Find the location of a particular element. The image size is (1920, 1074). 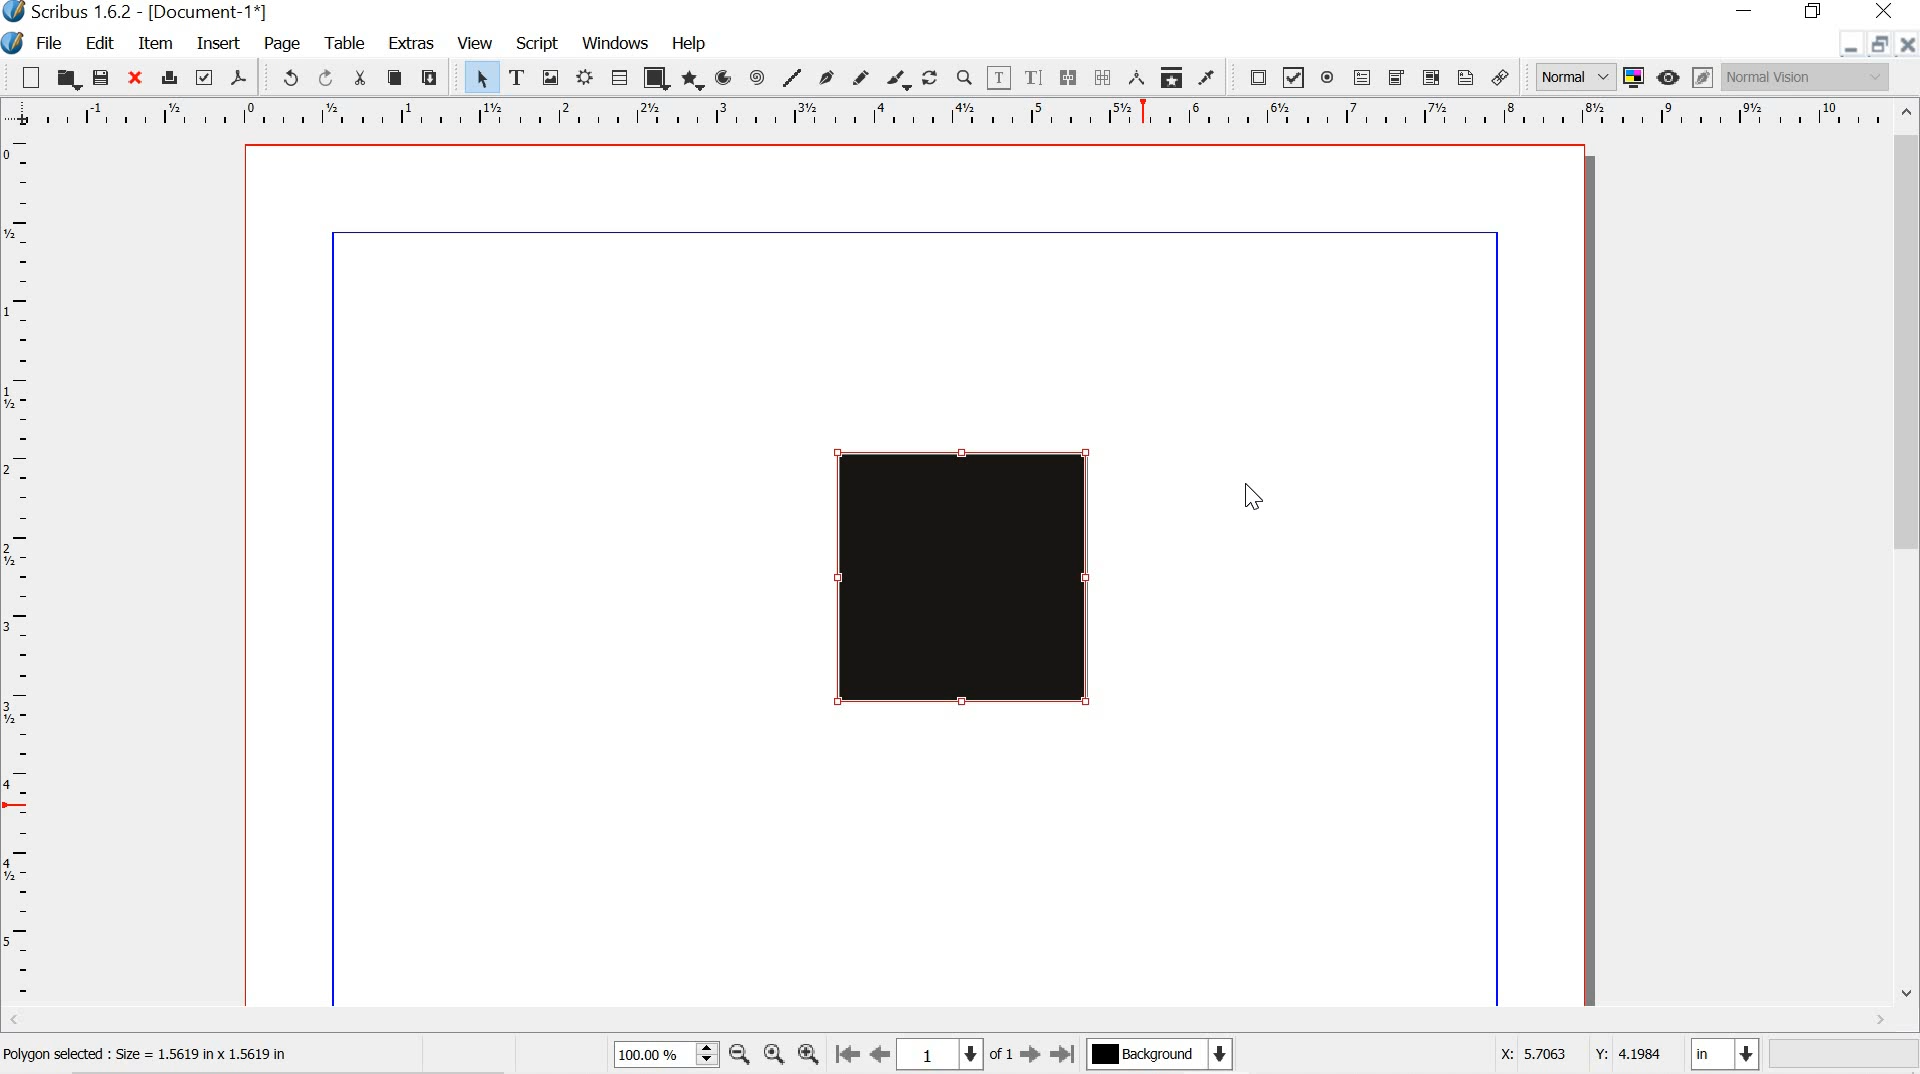

open is located at coordinates (68, 78).